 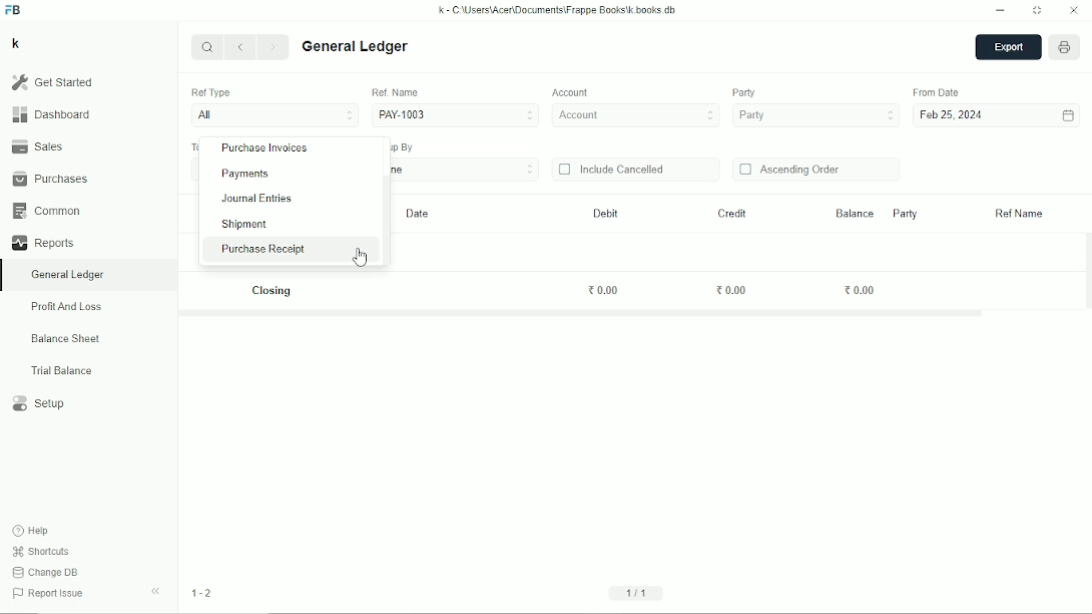 What do you see at coordinates (242, 48) in the screenshot?
I see `Previous` at bounding box center [242, 48].